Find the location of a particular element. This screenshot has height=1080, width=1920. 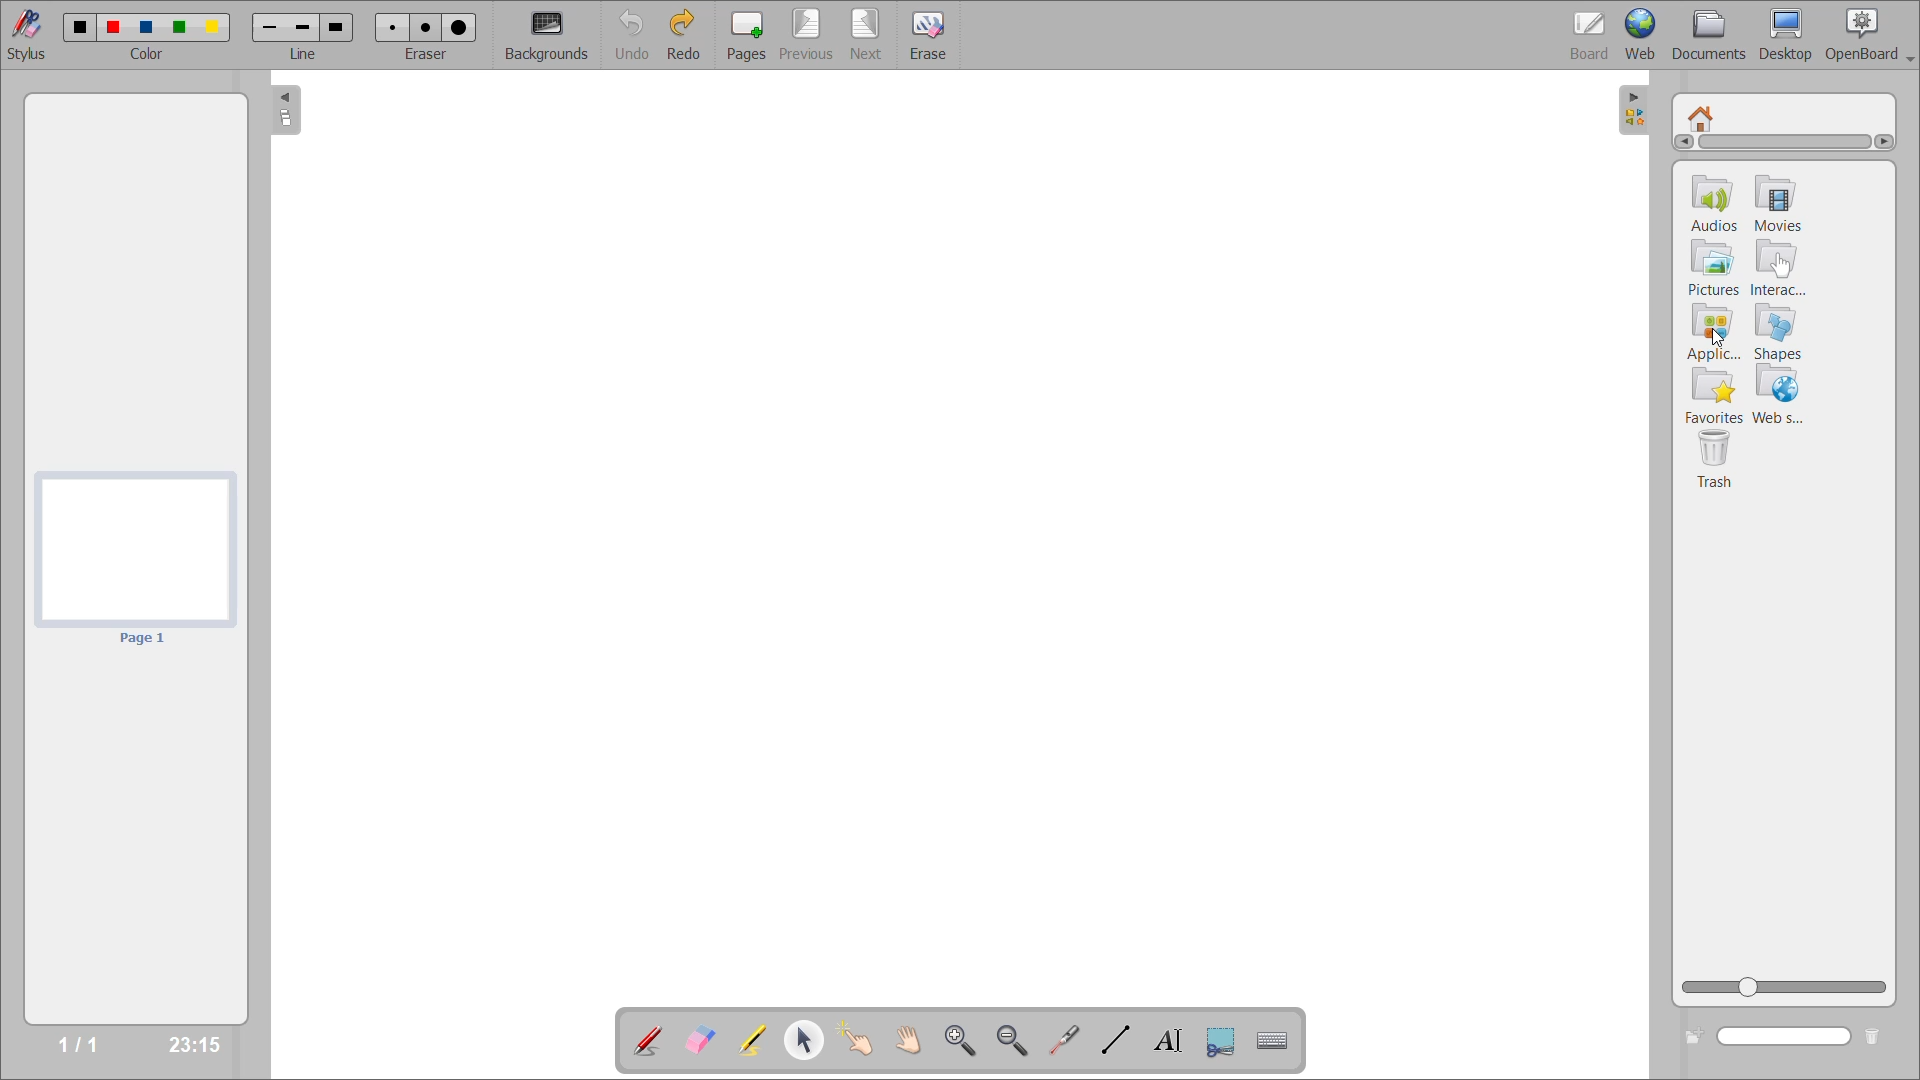

23:15 is located at coordinates (192, 1043).